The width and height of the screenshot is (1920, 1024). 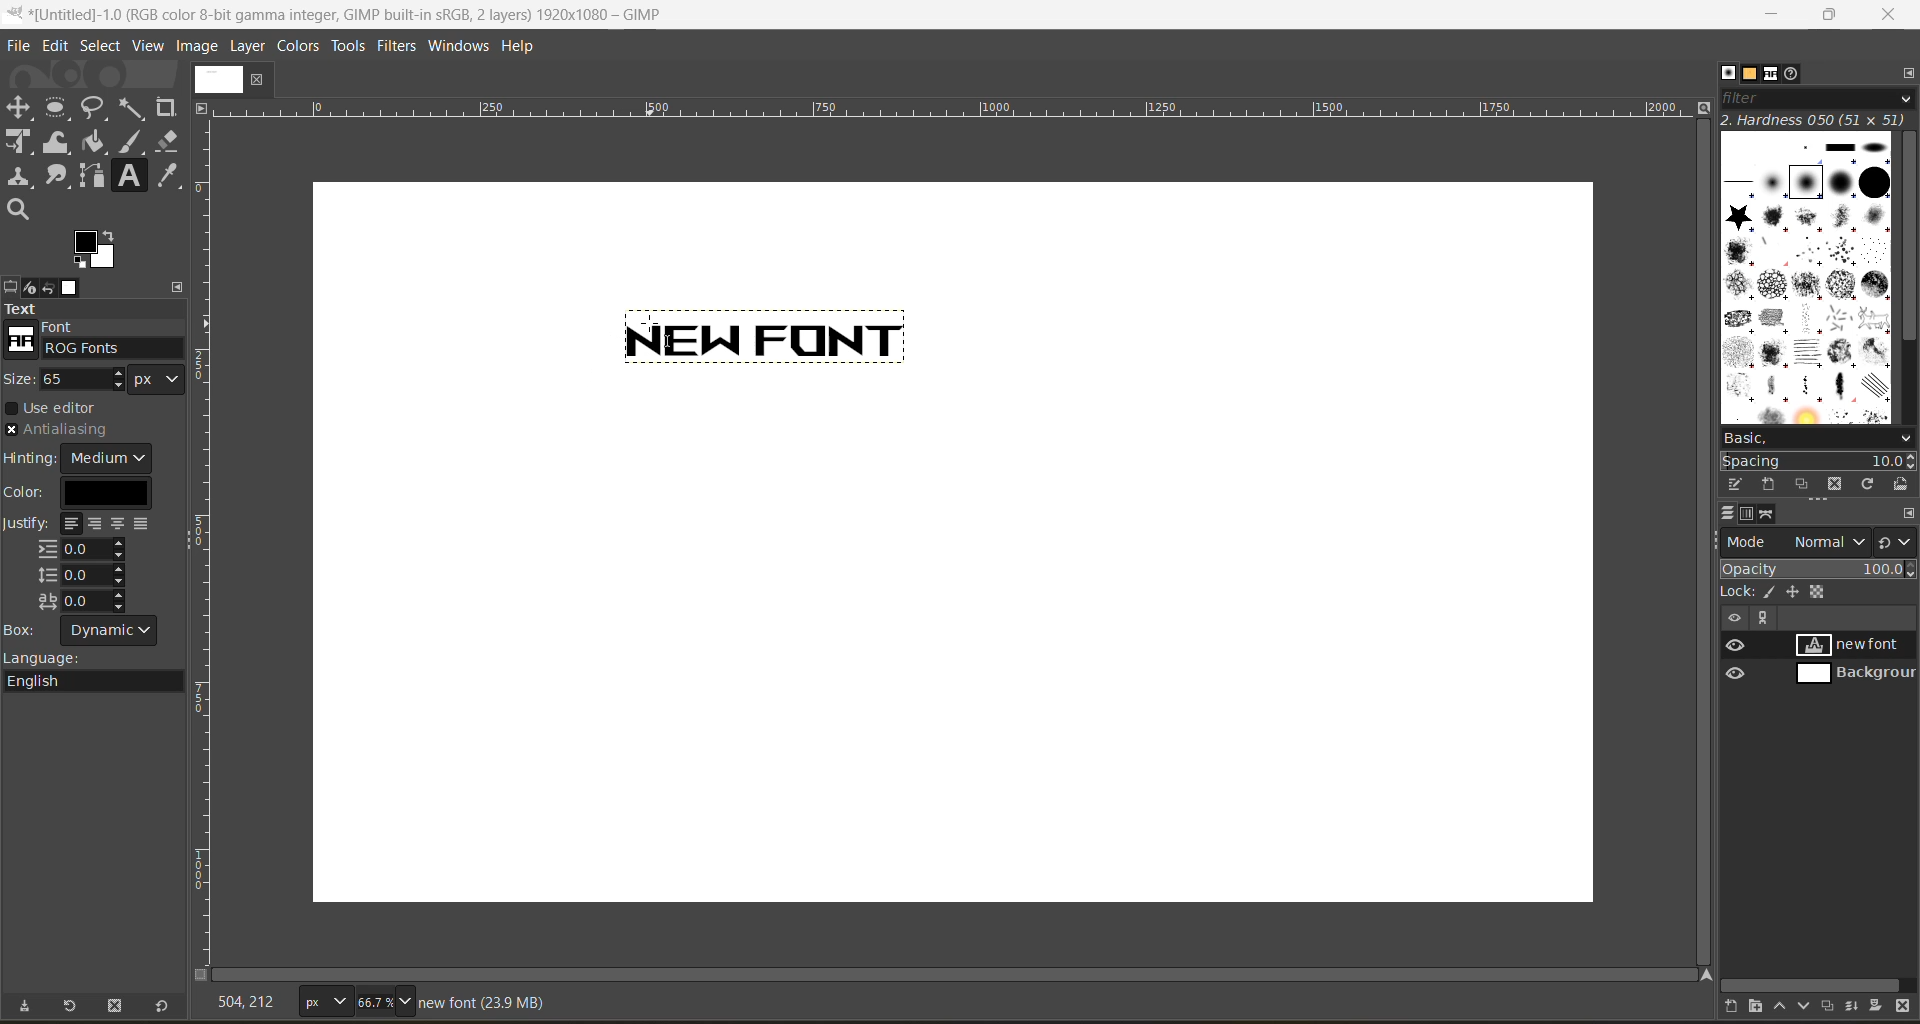 What do you see at coordinates (1701, 541) in the screenshot?
I see `vertical scroll bar` at bounding box center [1701, 541].